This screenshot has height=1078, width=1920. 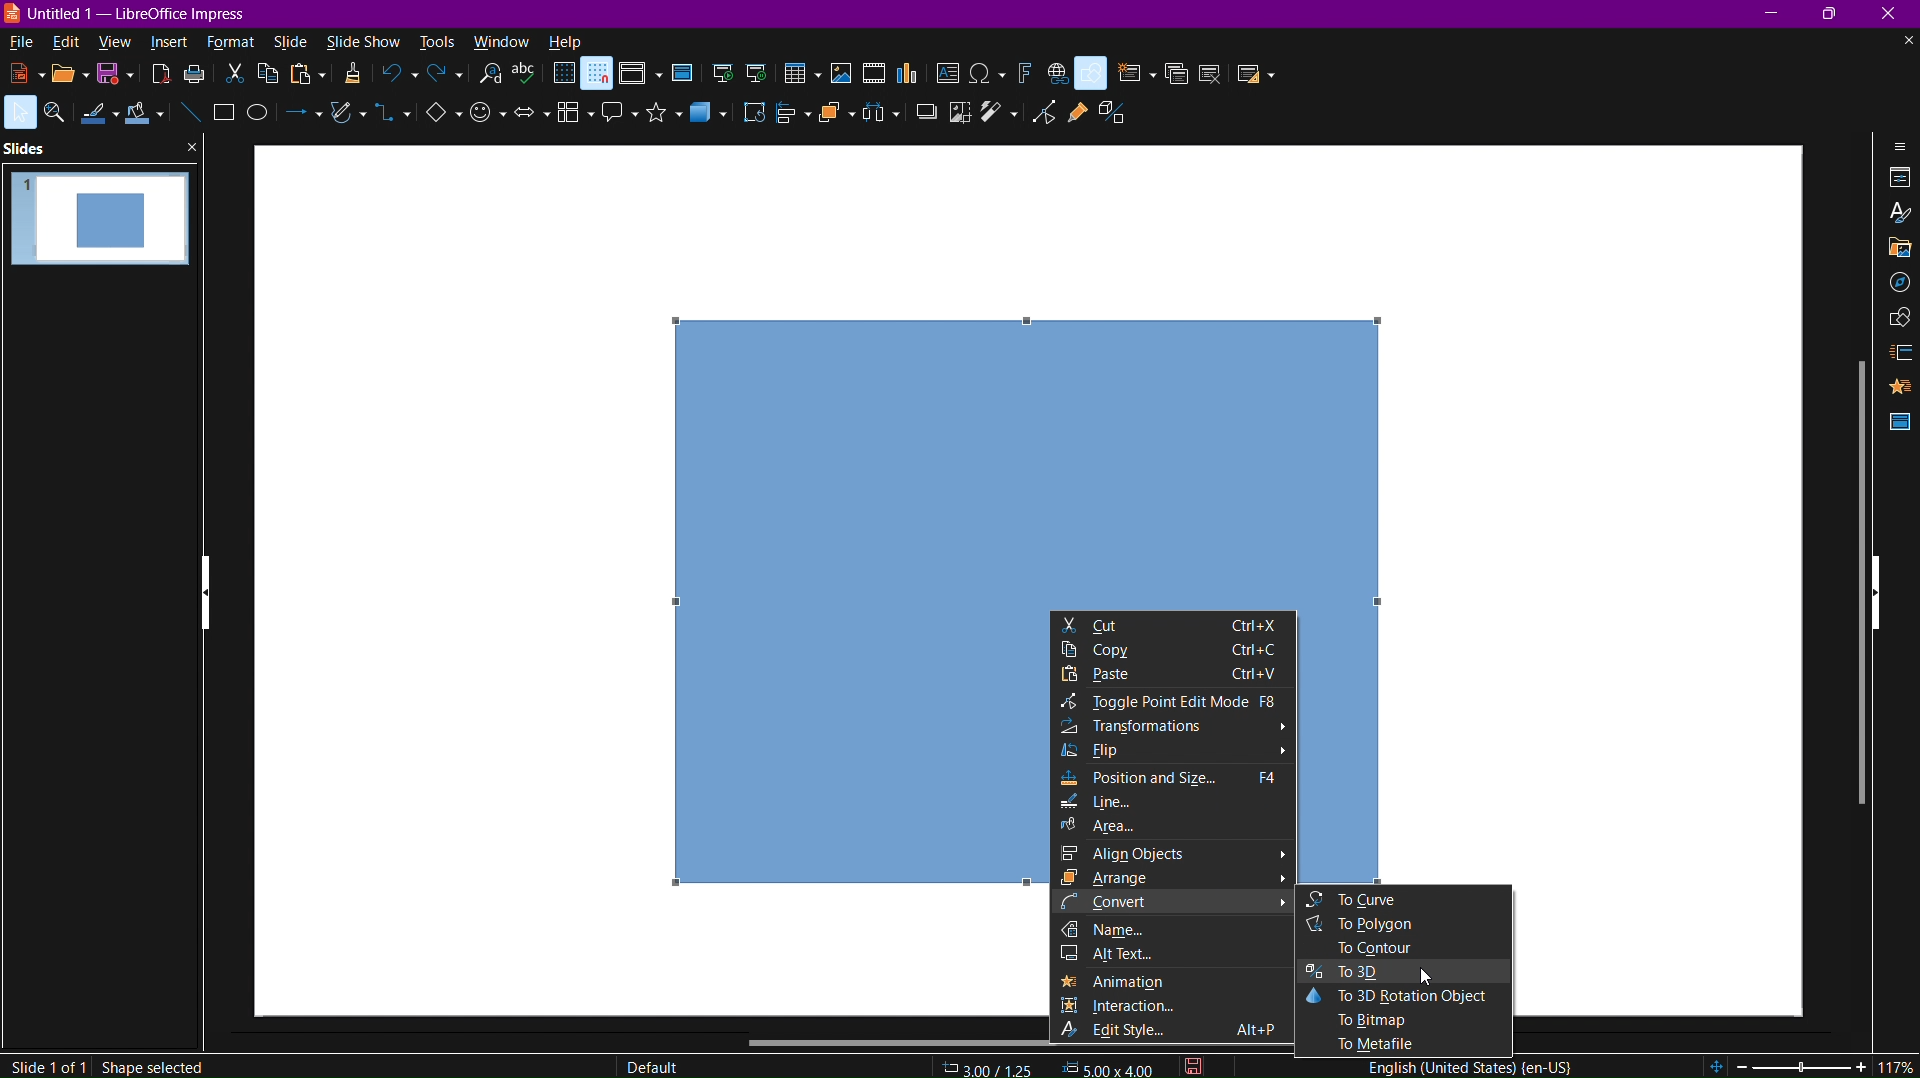 I want to click on zoom factor, so click(x=1896, y=1065).